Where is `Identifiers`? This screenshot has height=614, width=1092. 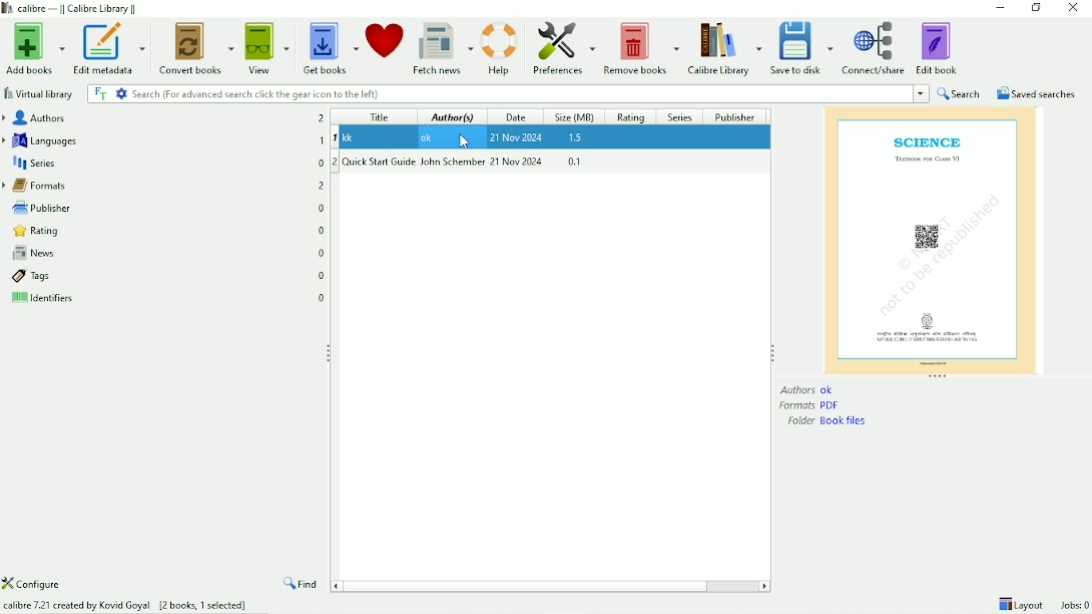 Identifiers is located at coordinates (169, 298).